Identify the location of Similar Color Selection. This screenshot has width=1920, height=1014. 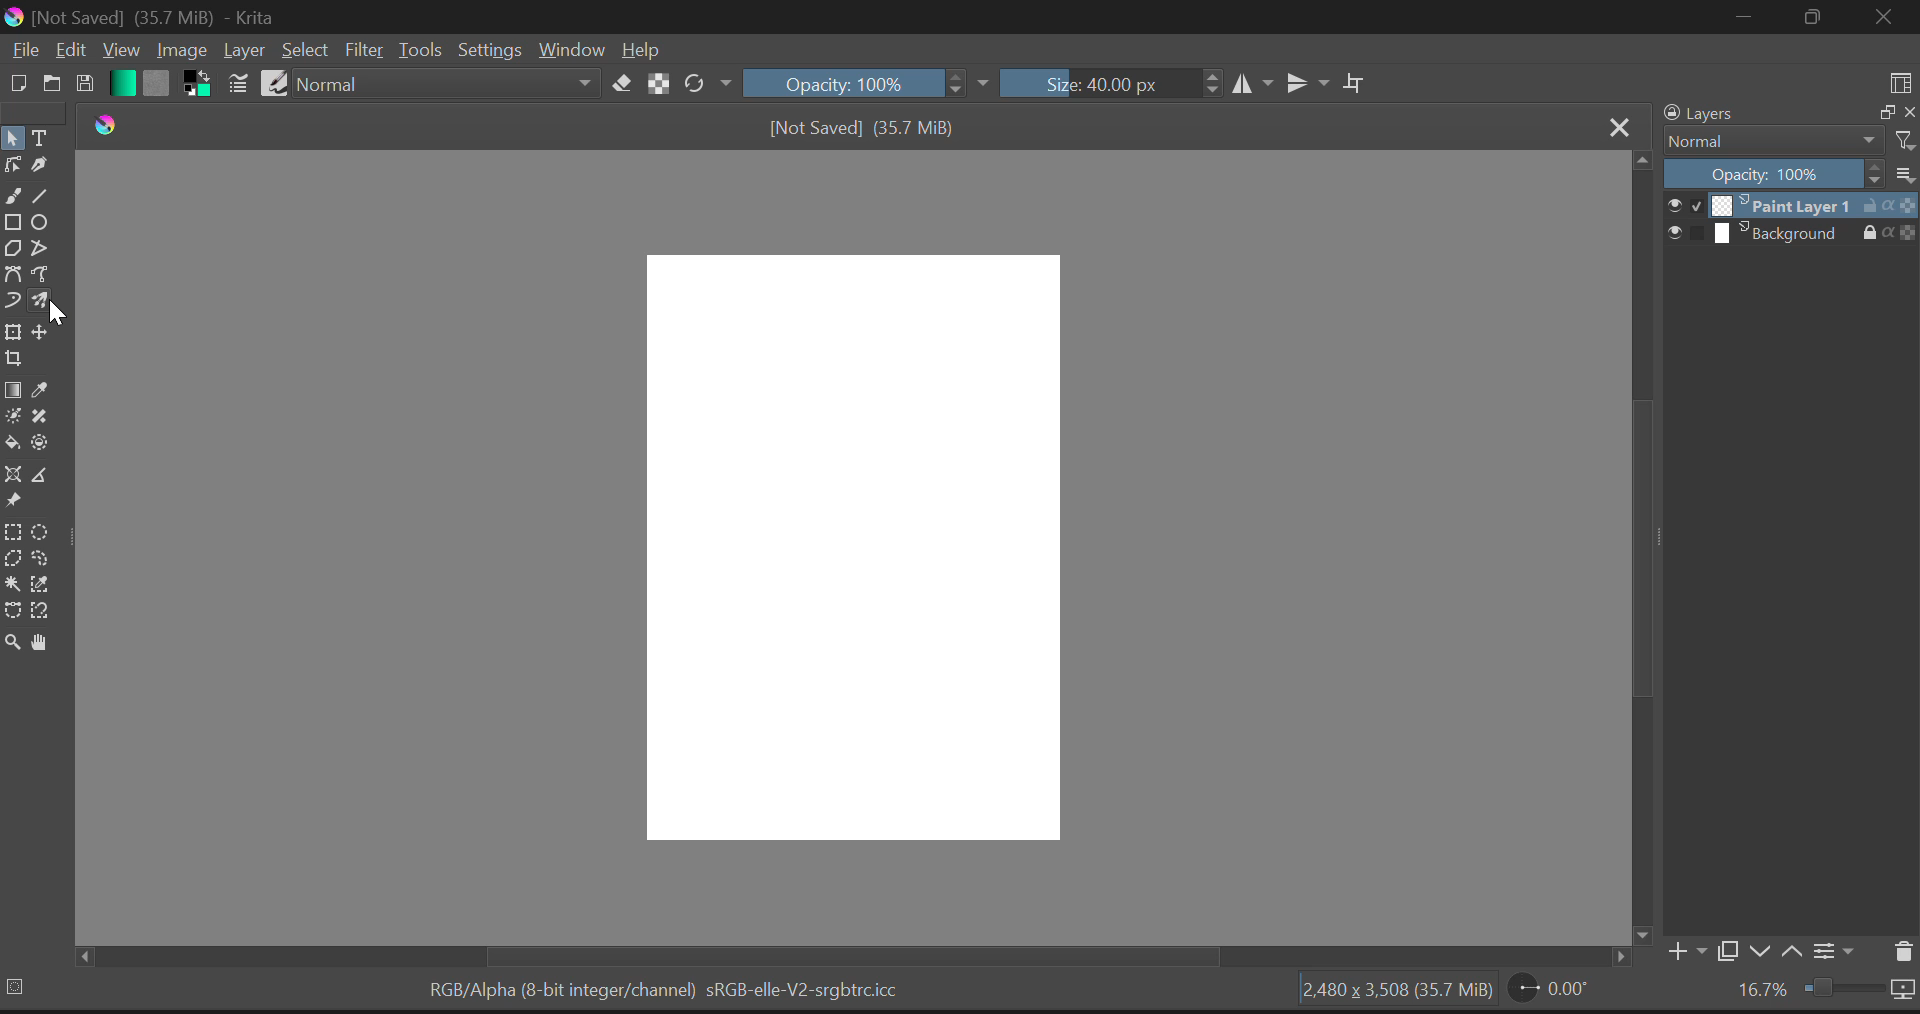
(49, 587).